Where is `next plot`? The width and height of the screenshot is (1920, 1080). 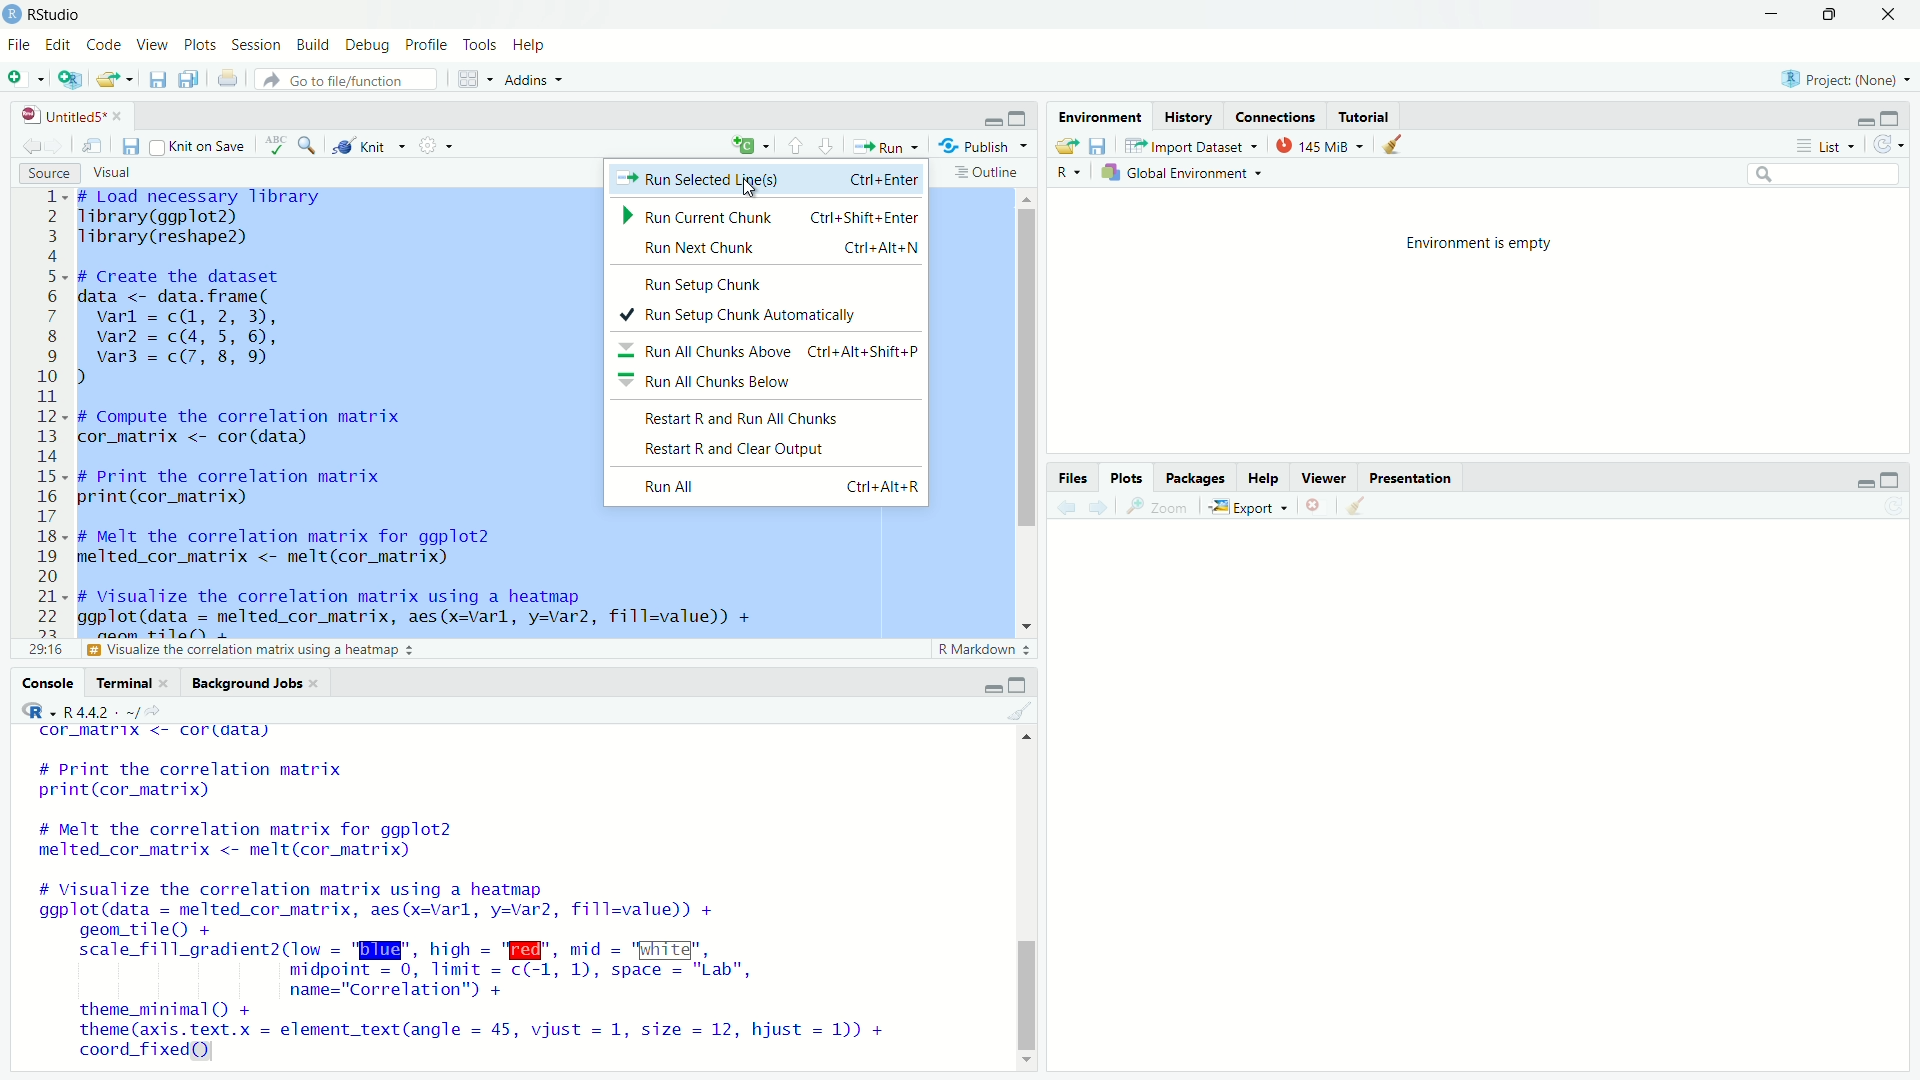
next plot is located at coordinates (1099, 506).